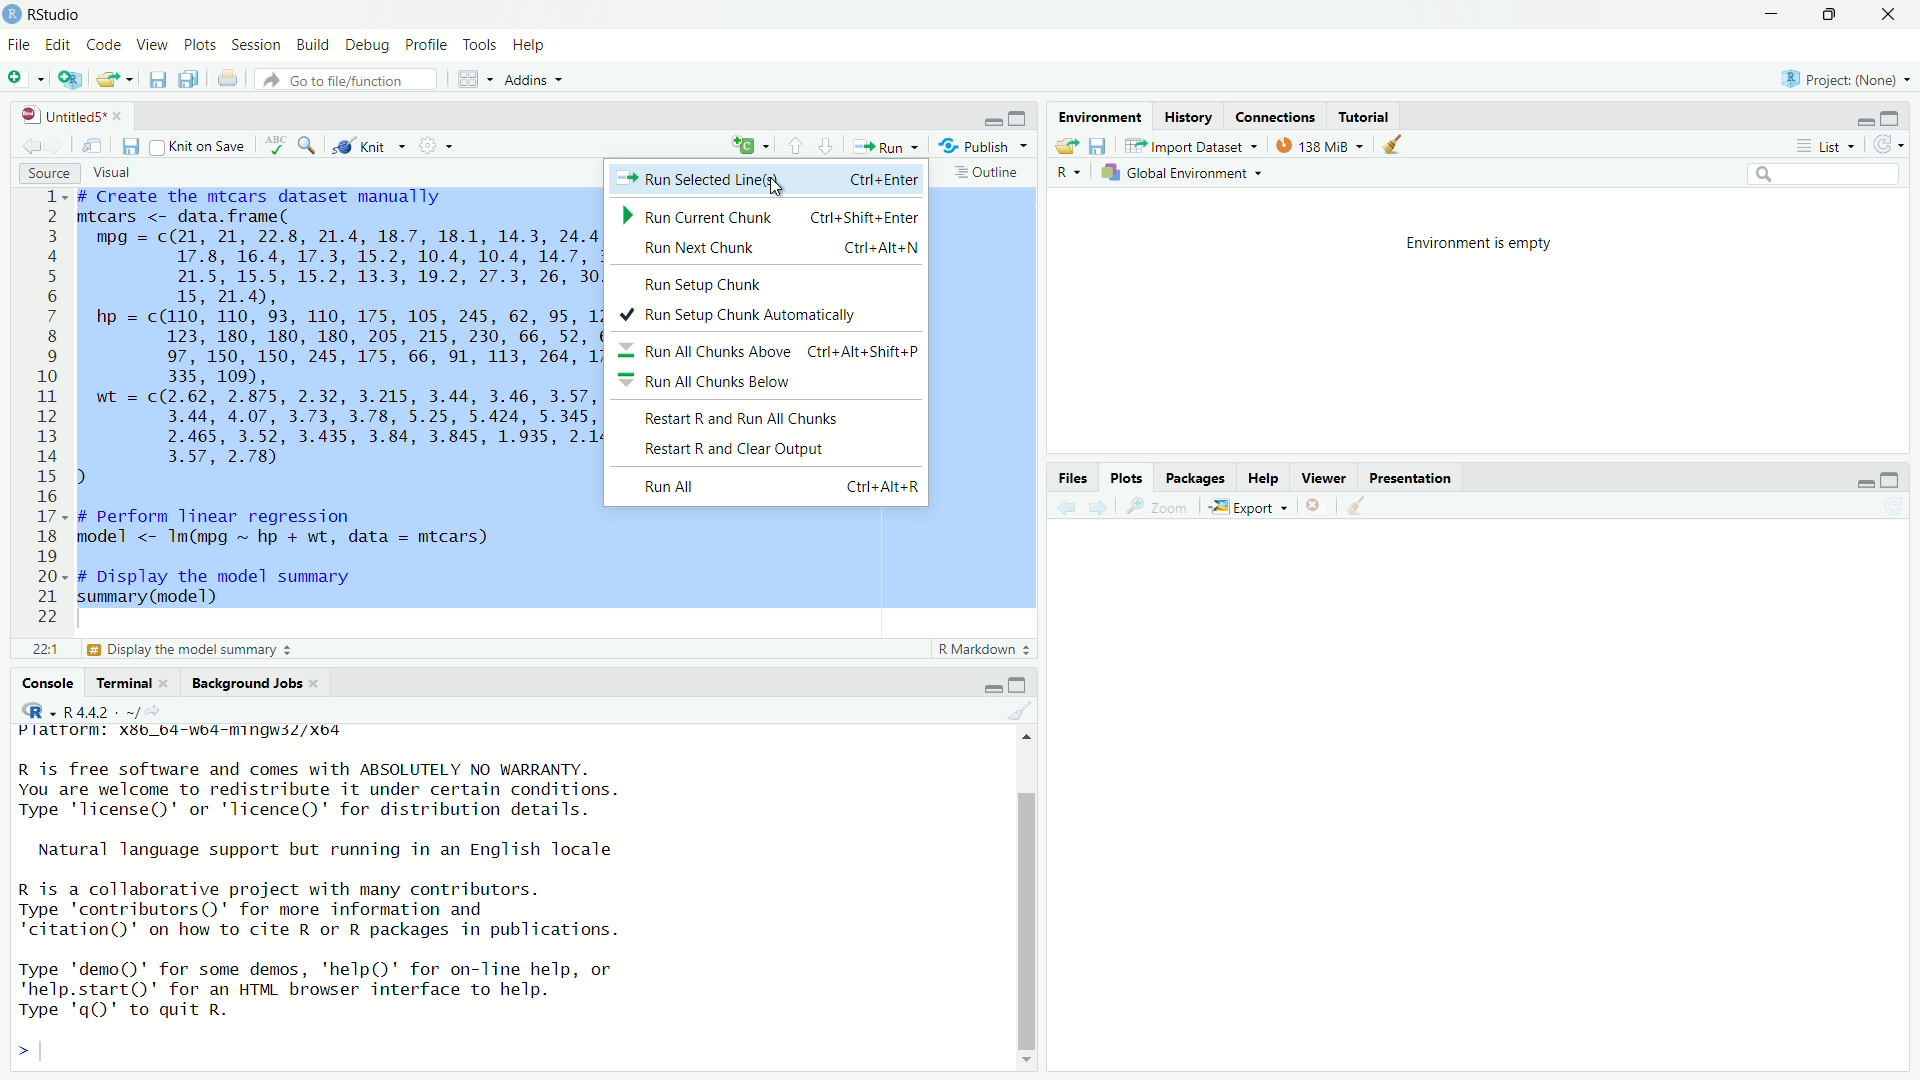  I want to click on # Create the mtcars dataset manually
mtcars <- data. frame(
mpg = c(21, 21, 22.8, 21.4, 18.7, 18.1, 14.3, 24.4, 22.8, 19.2,
17.8, 16.4, 17.3, 15.2, 10.4, 10.4, 14.7, 32.4, 30.4, 33.9,
21.5, 15.5, 15.2, 13.3, 19.2, 27.3, 26, 30.4, 15.8, 19.7,
15, 21.4),
hp = c(110, 110, 93, 110, 175, 105, 245, 62, 95, 123,
123, 180, 180, 180, 205, 215, 230, 66, 52, 65,
97, 150, 150, 245, 175, 66, 91, 113, 264, 175,
335, 109),
wt = c(2.62, 2.875, 2.32, 3.215, 3.44, 3.46, 3.57, 3.19, 3.15, 3.44,
3.44, 4.07, 3.73, 3.78, 5.25, 5.424, 5.345, 2.2, 1.615, 1.835,
2.465, 3.52, 3.435, 3.84, 3.845, 1.935, 2.14, 2.2, 3.17, 2.77,
3.57, 2.78)
) I
# perform linear regression
model <- Im(mpg ~ hp + wt, data = mtcars)
# Display the model summary
summary (model), so click(338, 400).